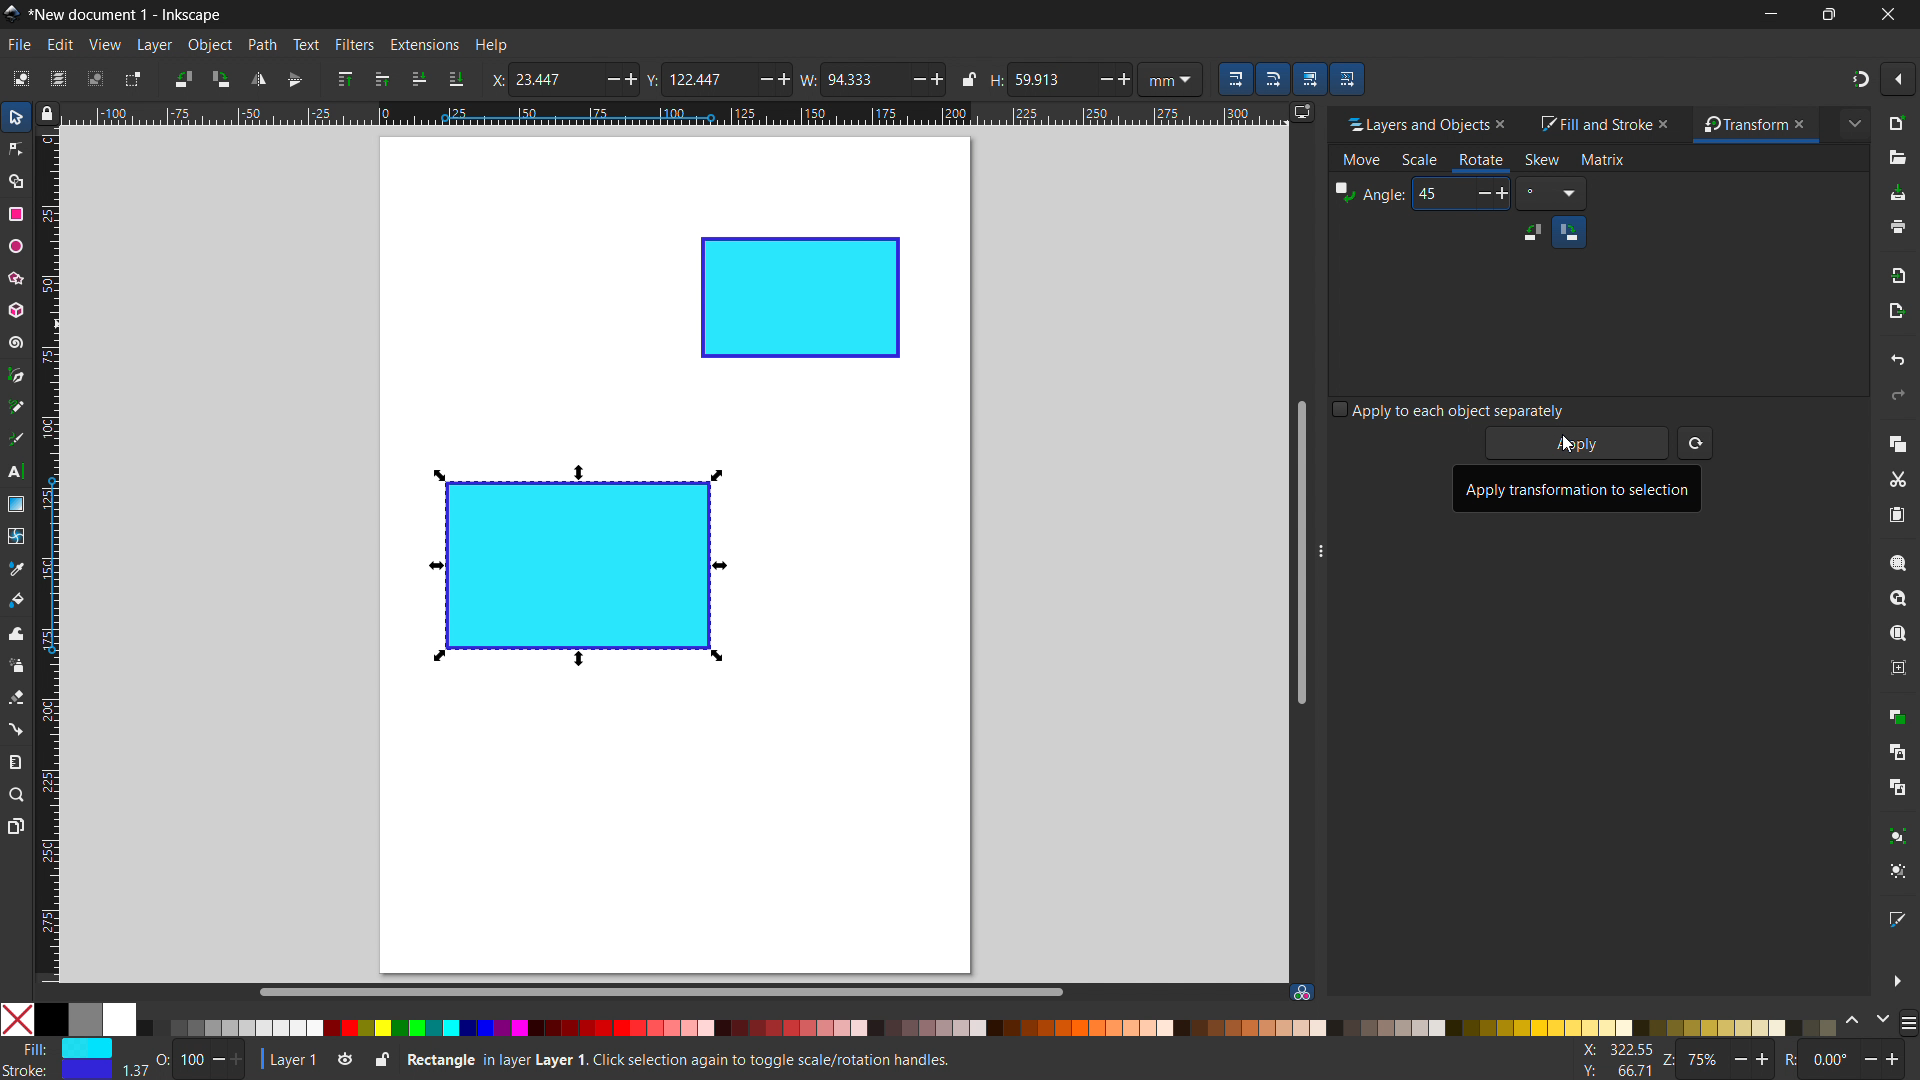 The image size is (1920, 1080). Describe the element at coordinates (1235, 79) in the screenshot. I see `when scaling objects, scale the stroke width by same proportion` at that location.